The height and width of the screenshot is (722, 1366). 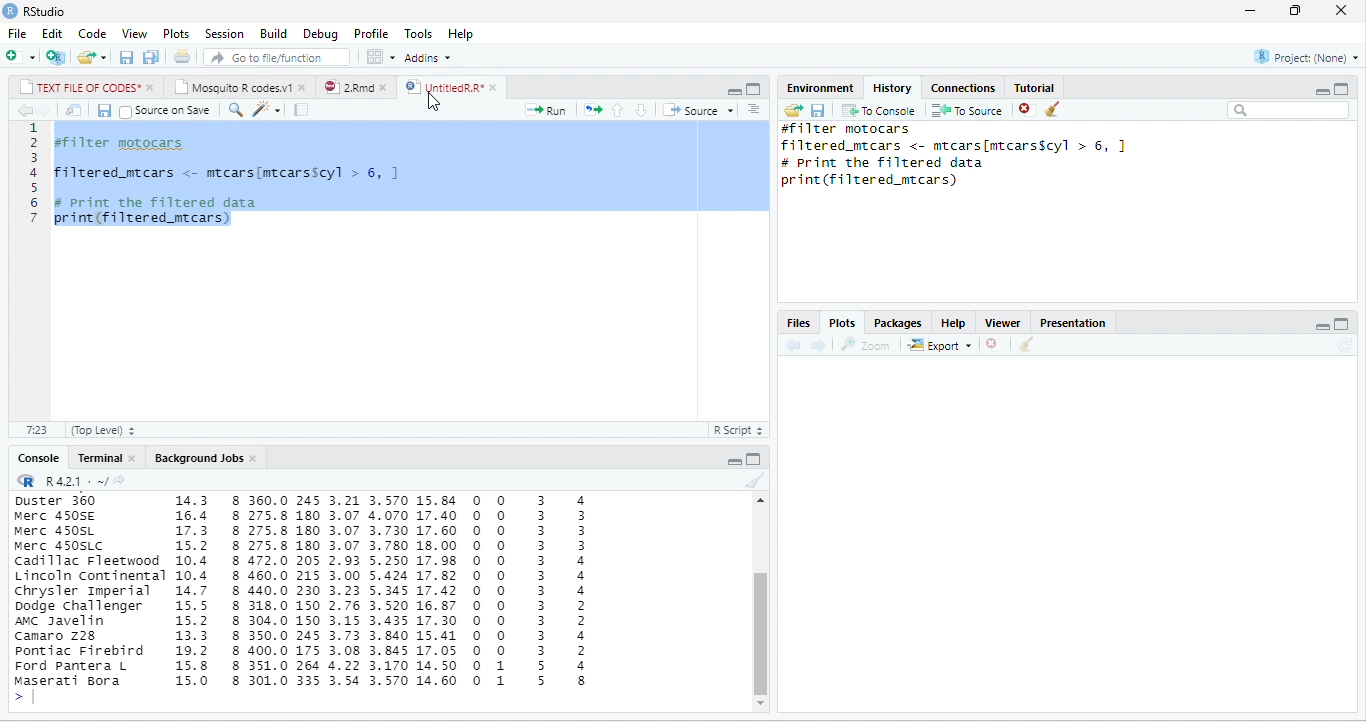 I want to click on 0
0
0
0
0
0
0
0
0
0
0
1
1, so click(x=502, y=589).